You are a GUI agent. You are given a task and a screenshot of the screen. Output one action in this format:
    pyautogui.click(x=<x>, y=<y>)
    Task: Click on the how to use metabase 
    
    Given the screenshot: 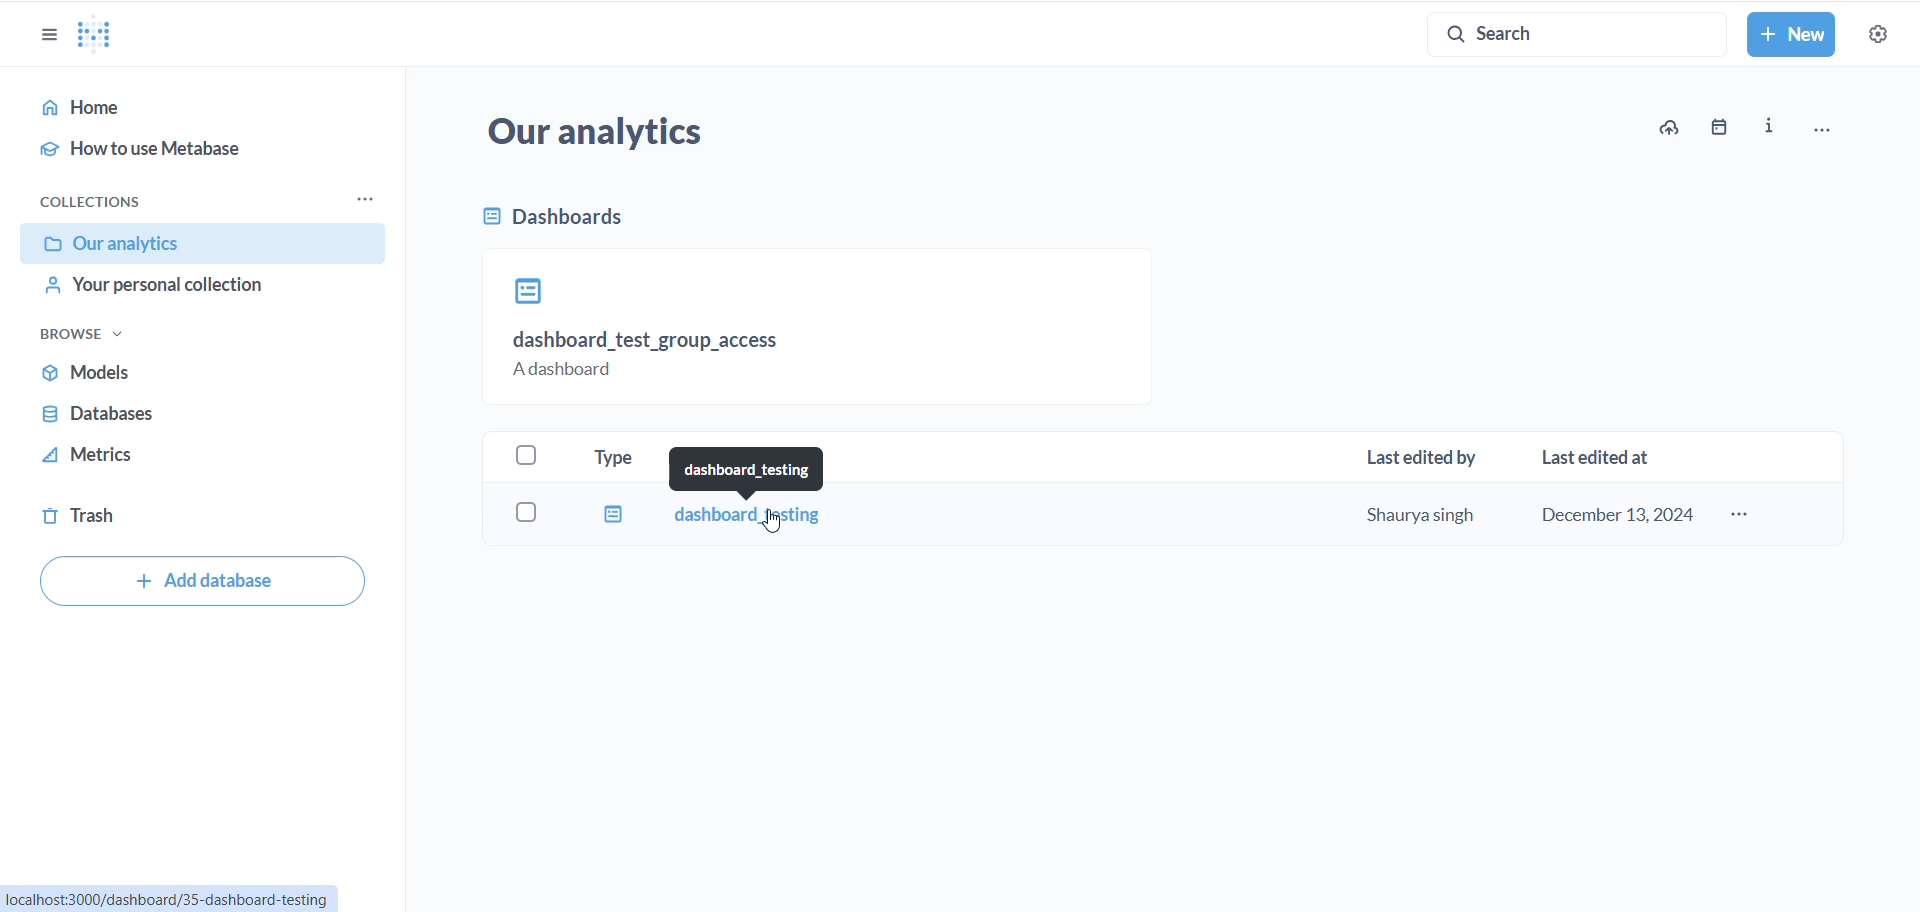 What is the action you would take?
    pyautogui.click(x=191, y=152)
    